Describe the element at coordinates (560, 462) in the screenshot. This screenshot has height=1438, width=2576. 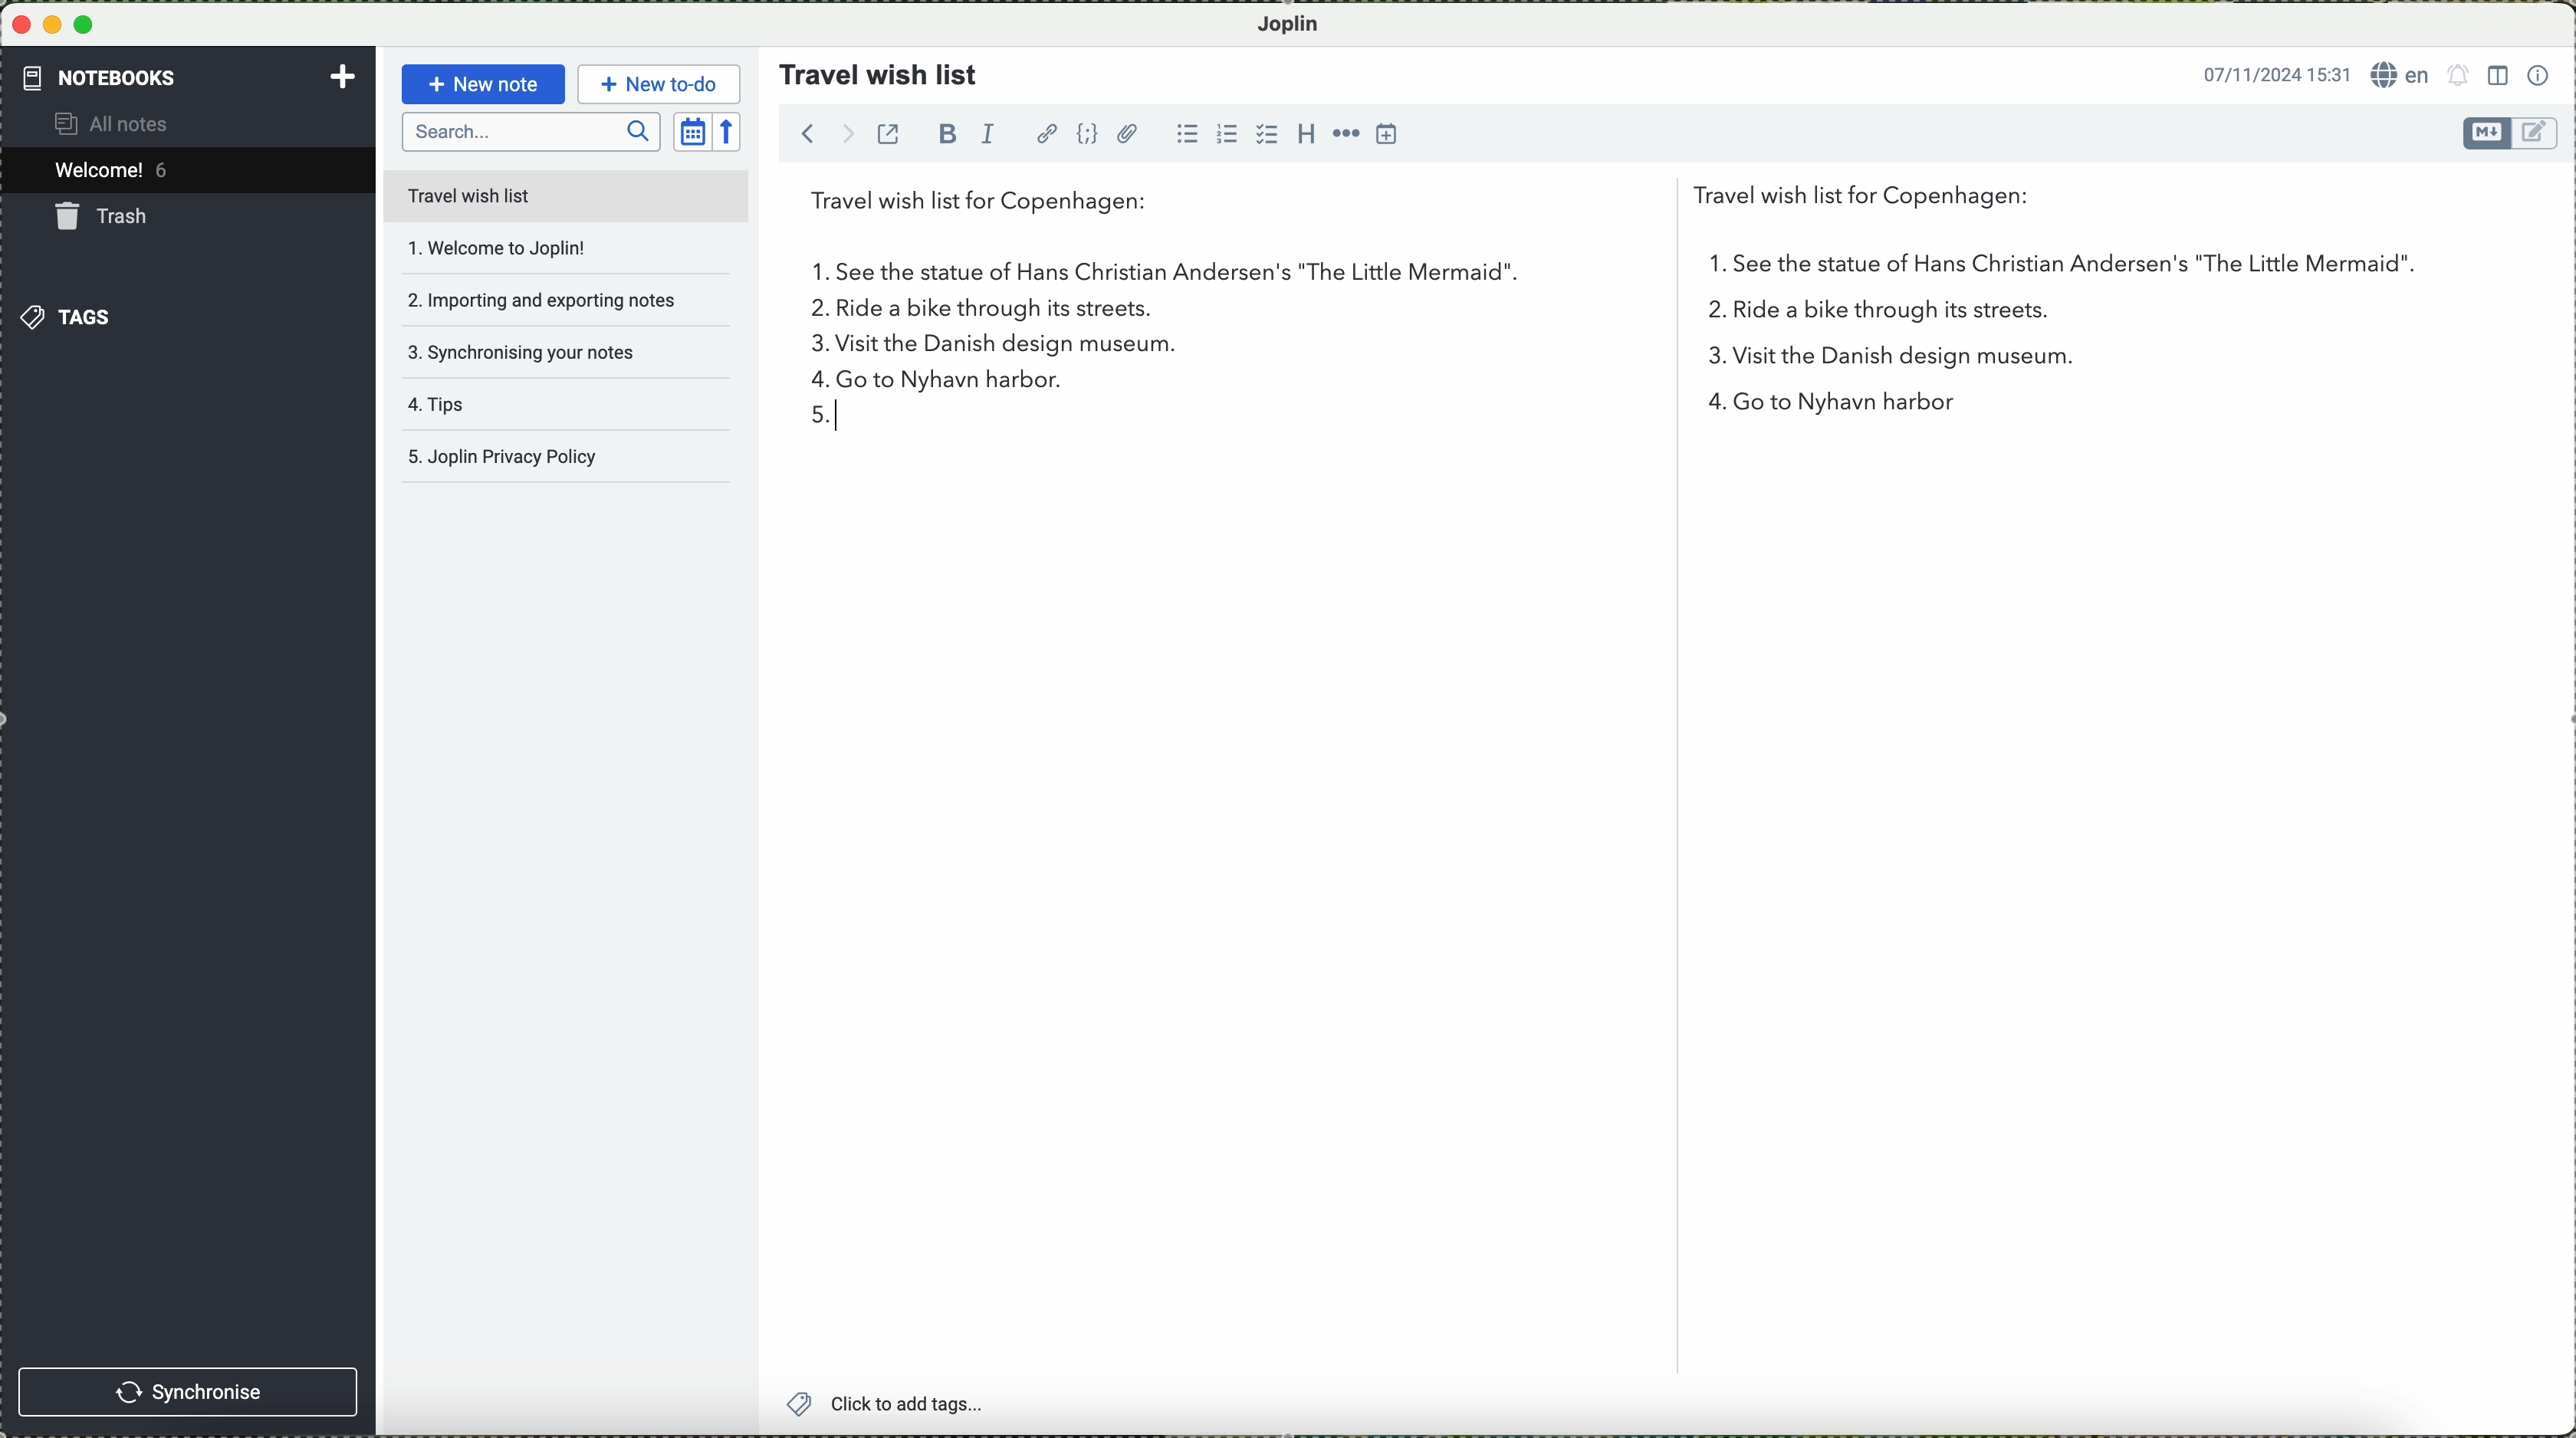
I see `Joplin privacy policy` at that location.